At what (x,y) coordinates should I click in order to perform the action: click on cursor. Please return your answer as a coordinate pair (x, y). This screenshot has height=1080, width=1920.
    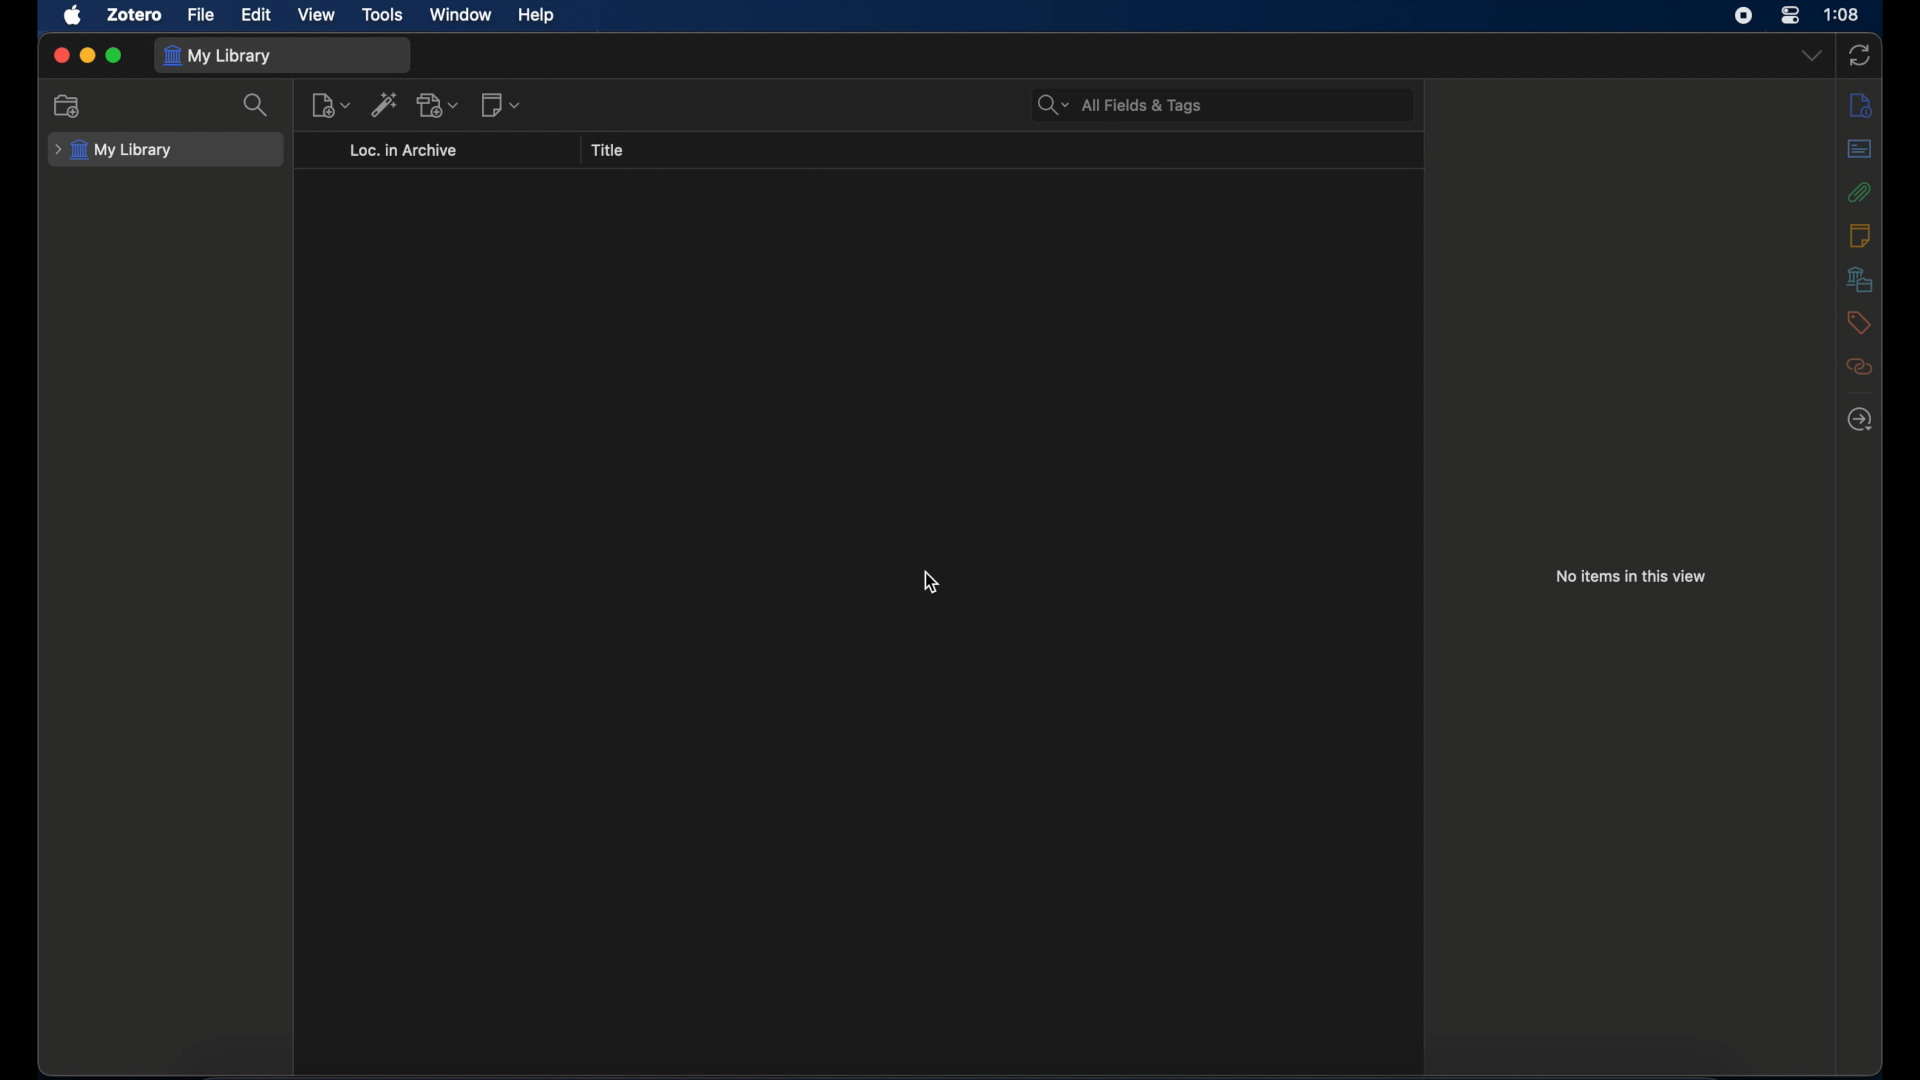
    Looking at the image, I should click on (931, 582).